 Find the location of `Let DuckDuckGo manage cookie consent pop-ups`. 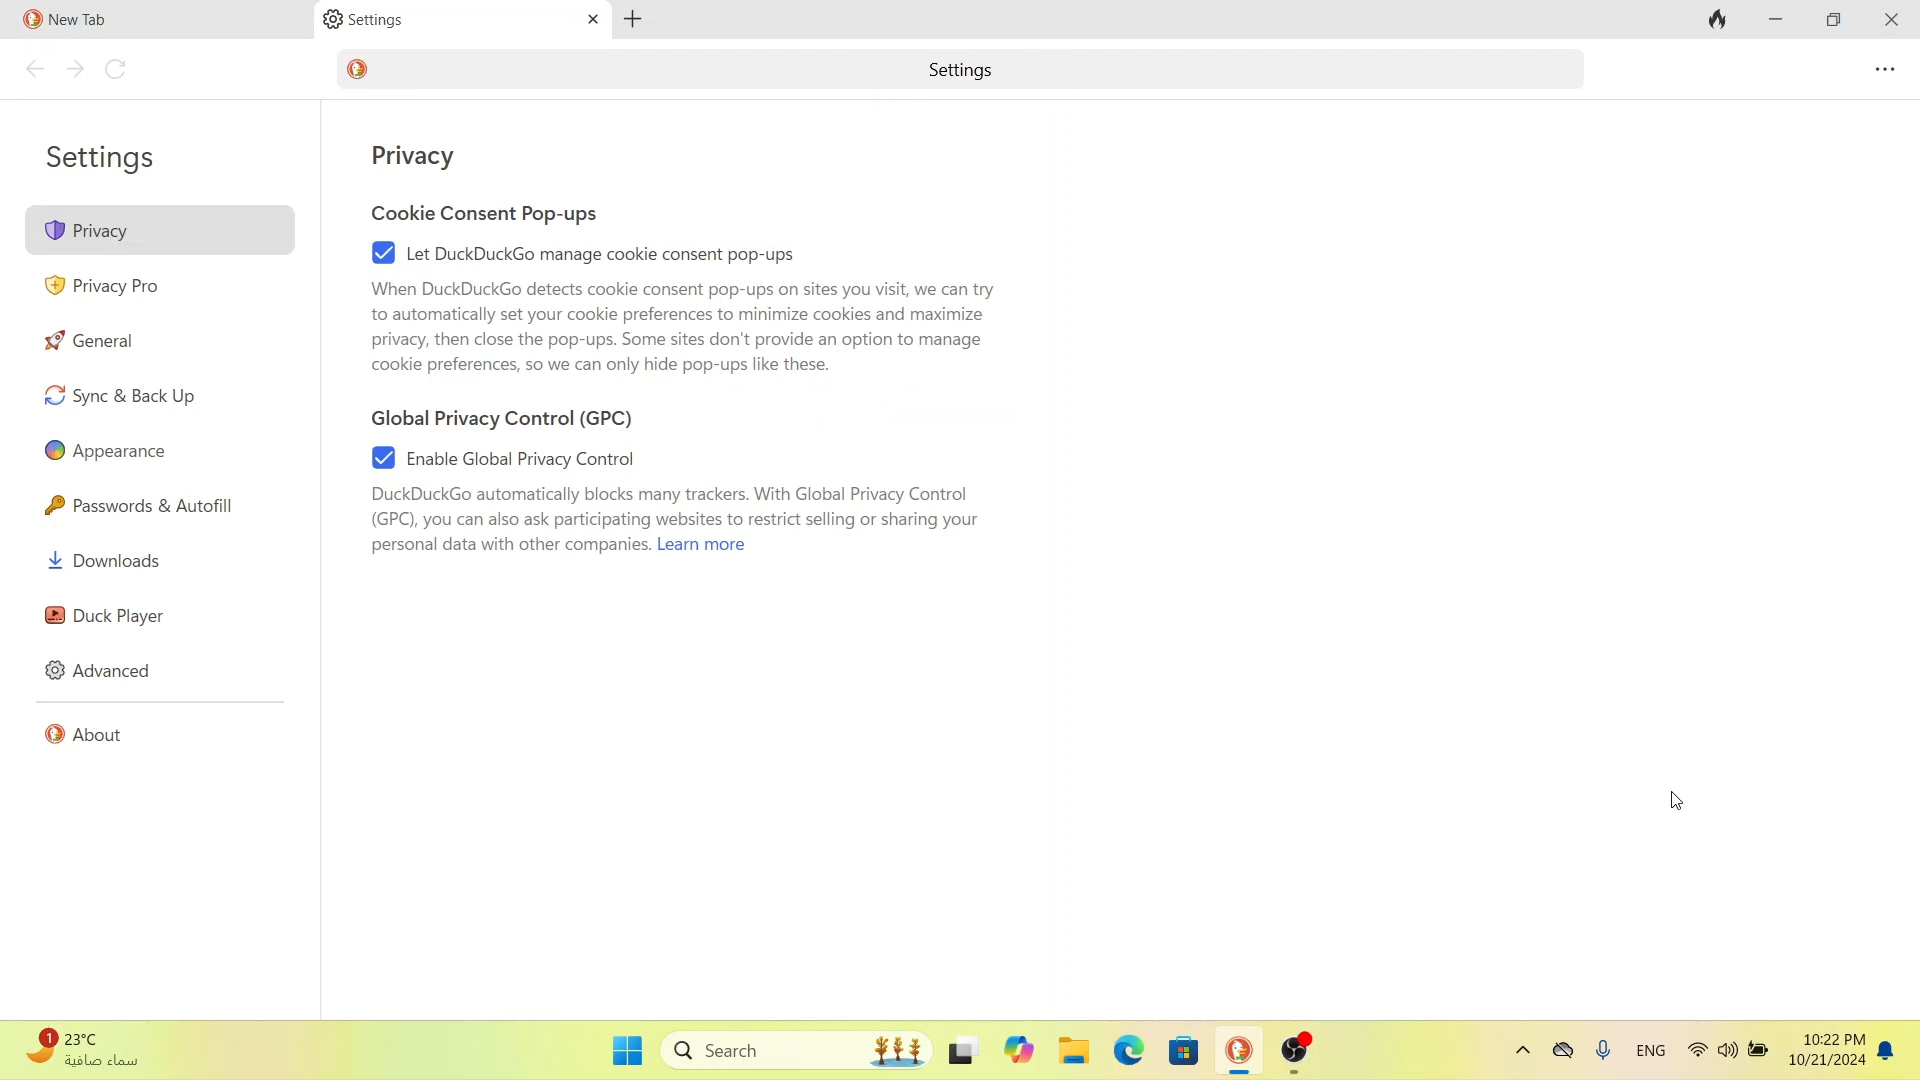

Let DuckDuckGo manage cookie consent pop-ups is located at coordinates (589, 254).